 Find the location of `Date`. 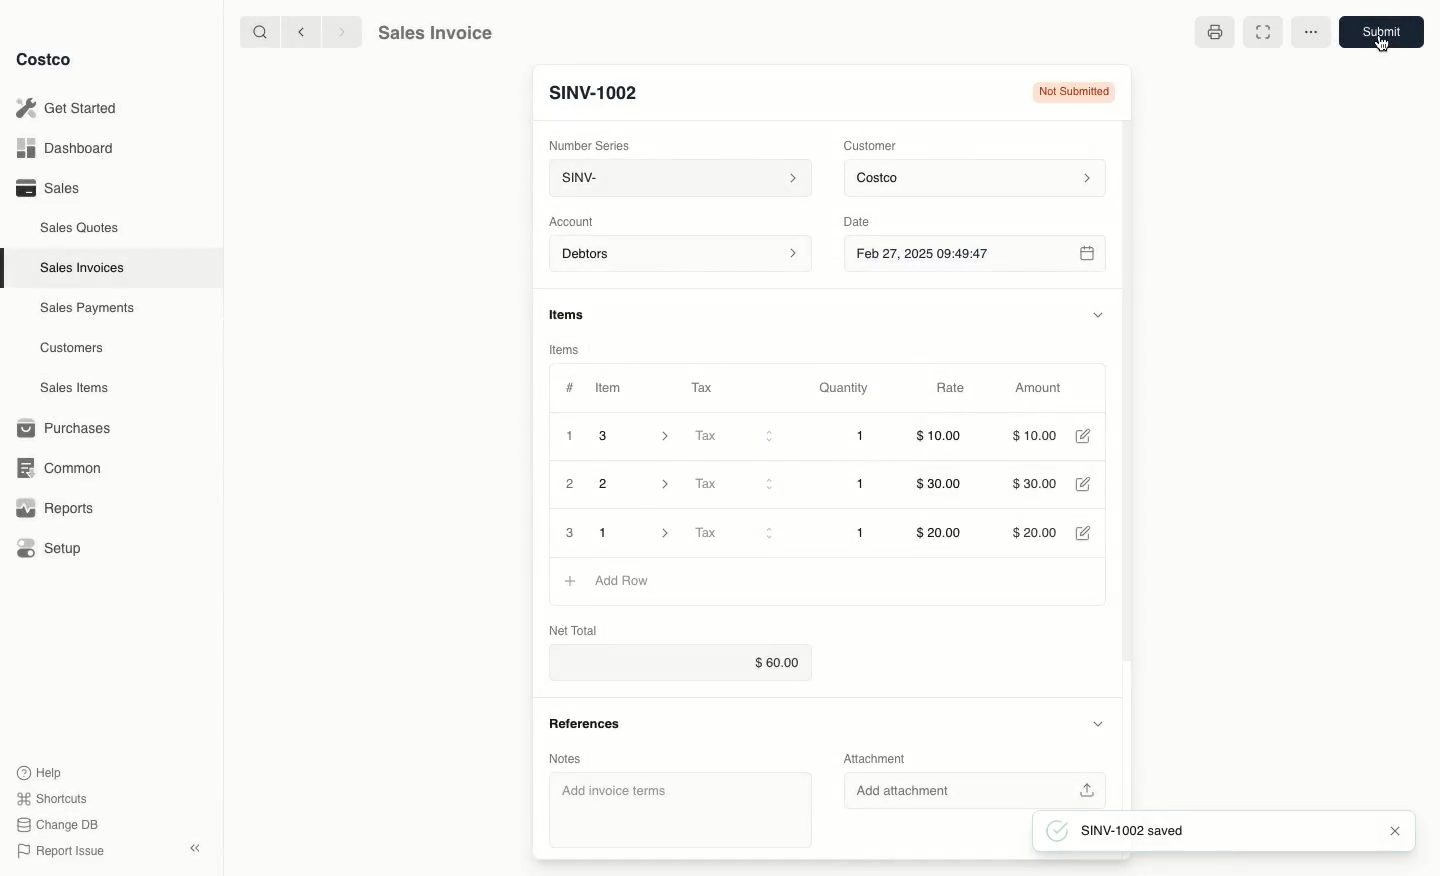

Date is located at coordinates (873, 219).